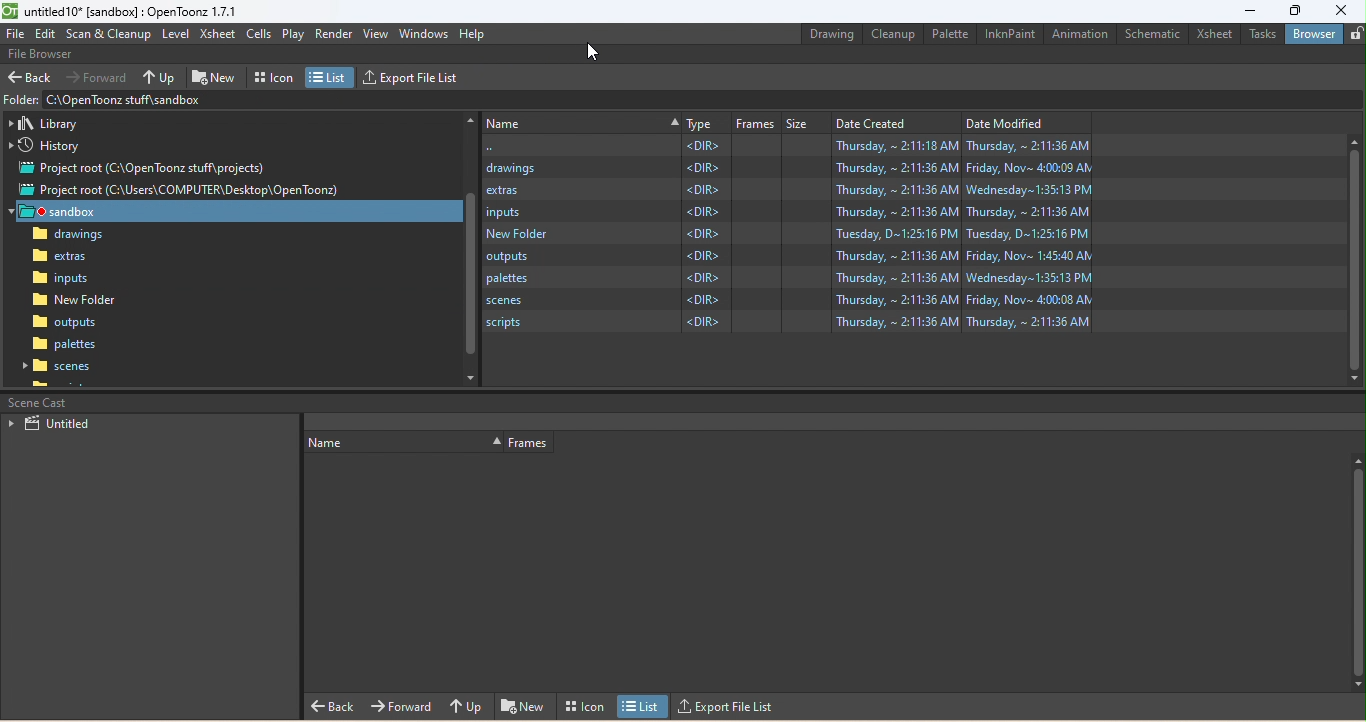  What do you see at coordinates (1315, 31) in the screenshot?
I see `Browser` at bounding box center [1315, 31].